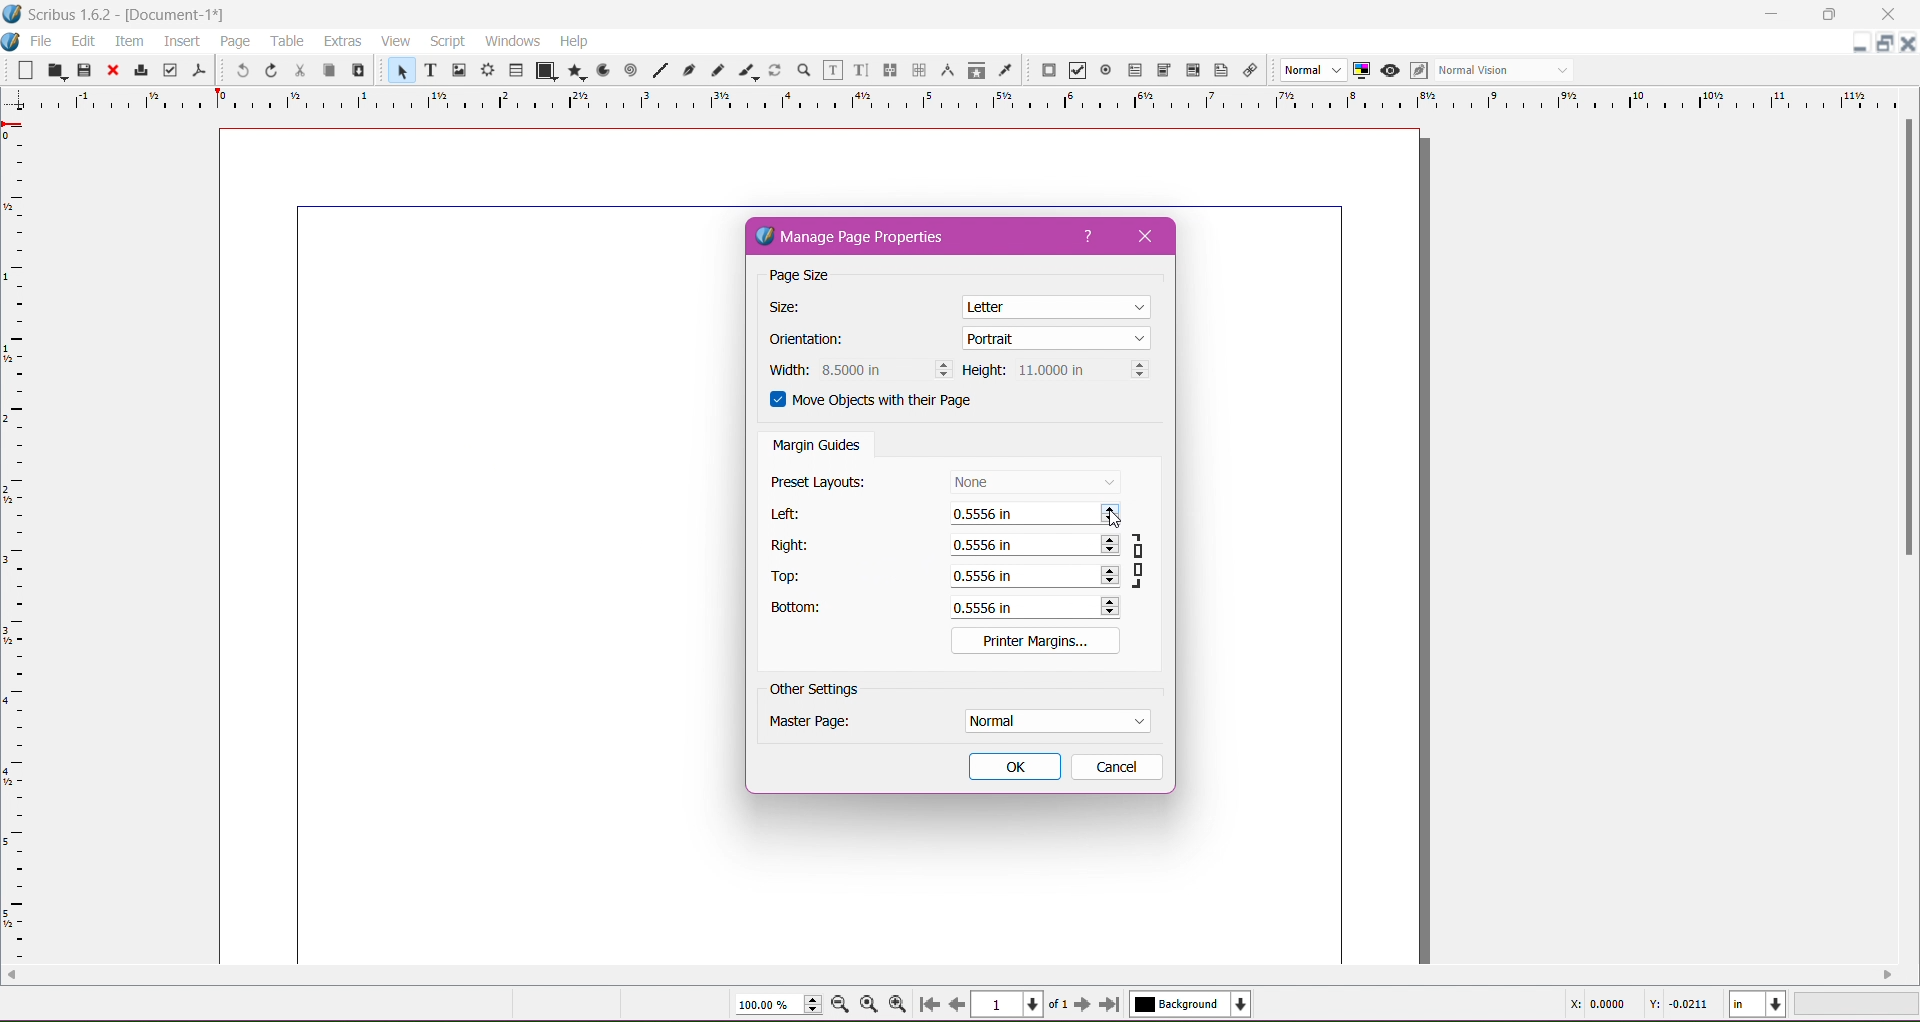 This screenshot has width=1920, height=1022. Describe the element at coordinates (573, 72) in the screenshot. I see `Polygon` at that location.